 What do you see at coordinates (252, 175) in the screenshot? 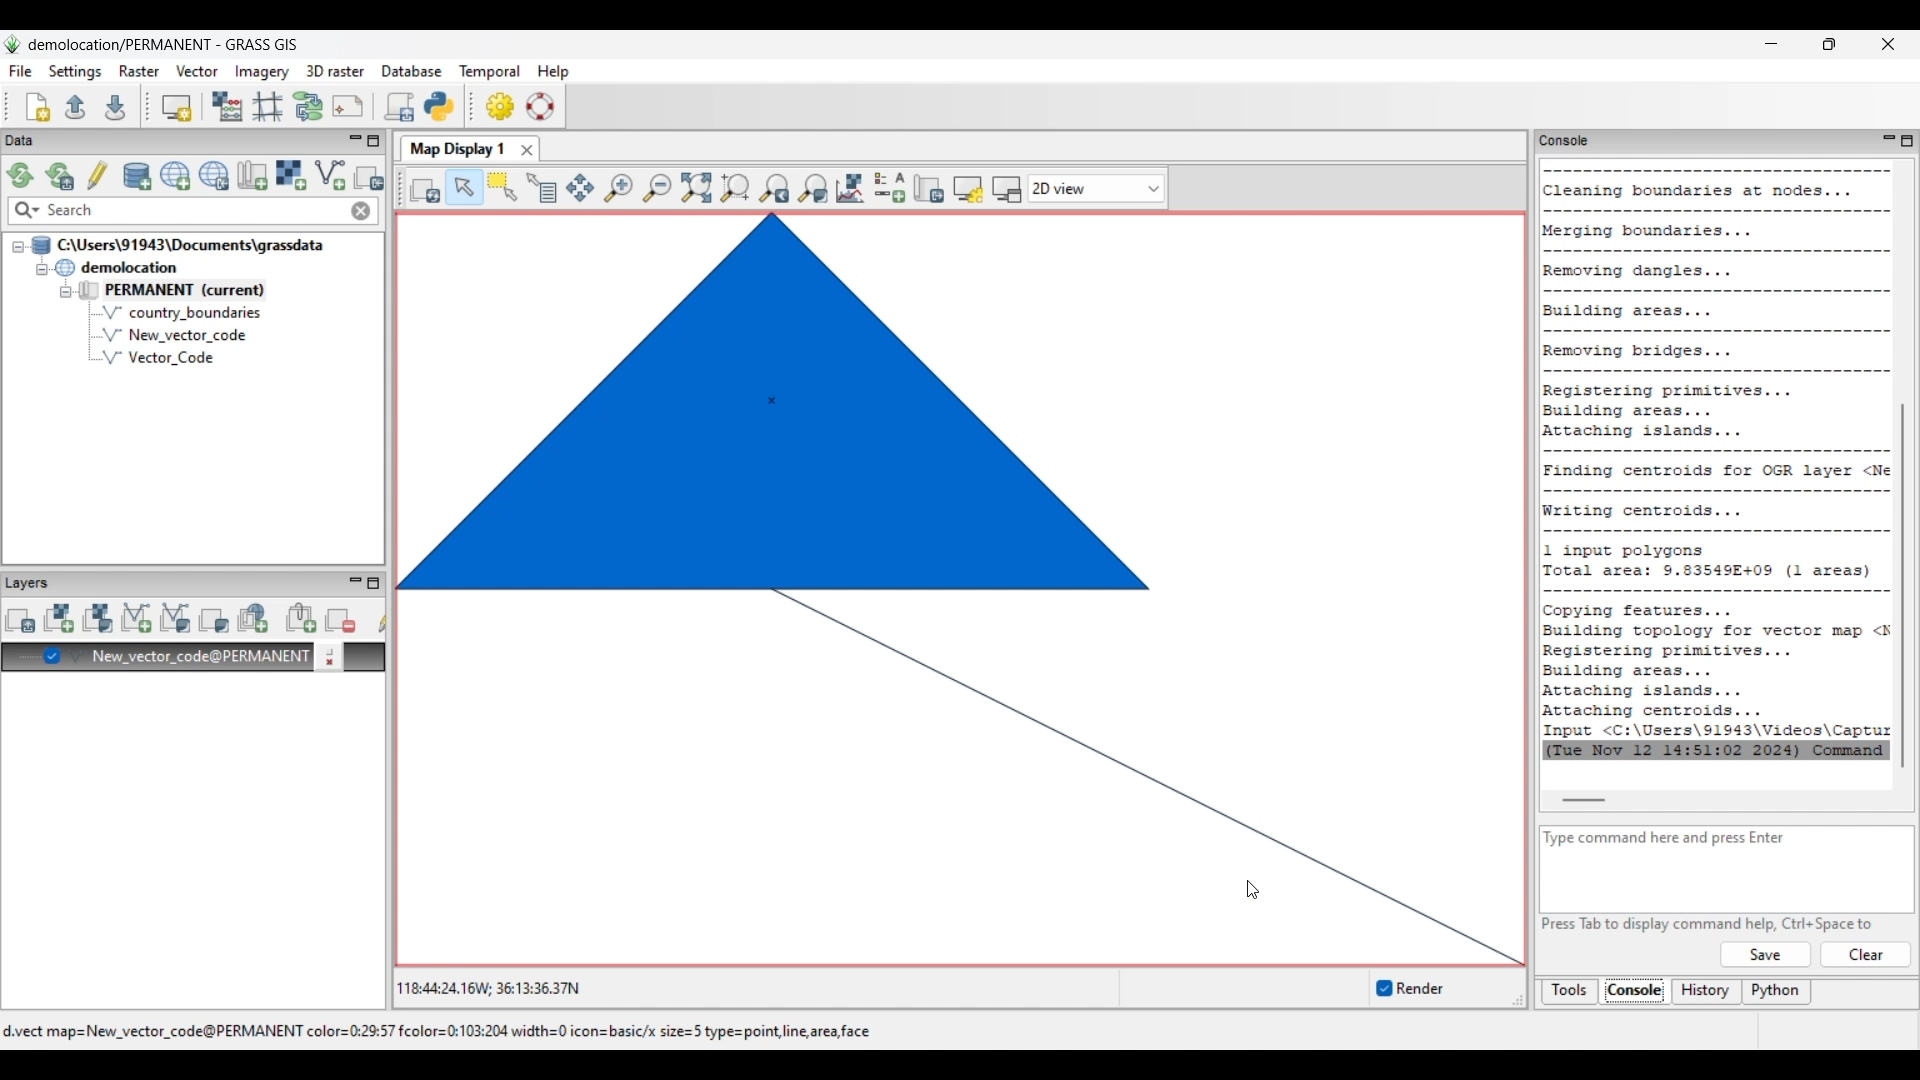
I see `Create new map set in current project` at bounding box center [252, 175].